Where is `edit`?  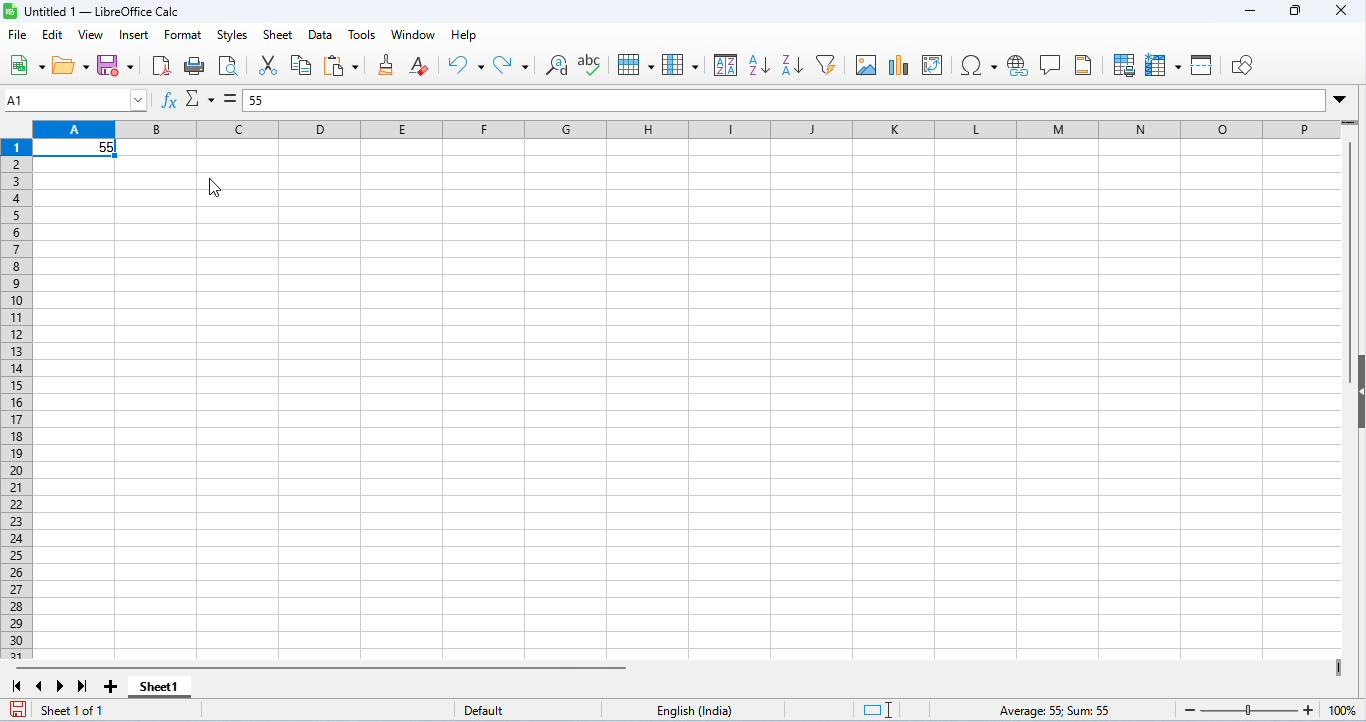 edit is located at coordinates (53, 35).